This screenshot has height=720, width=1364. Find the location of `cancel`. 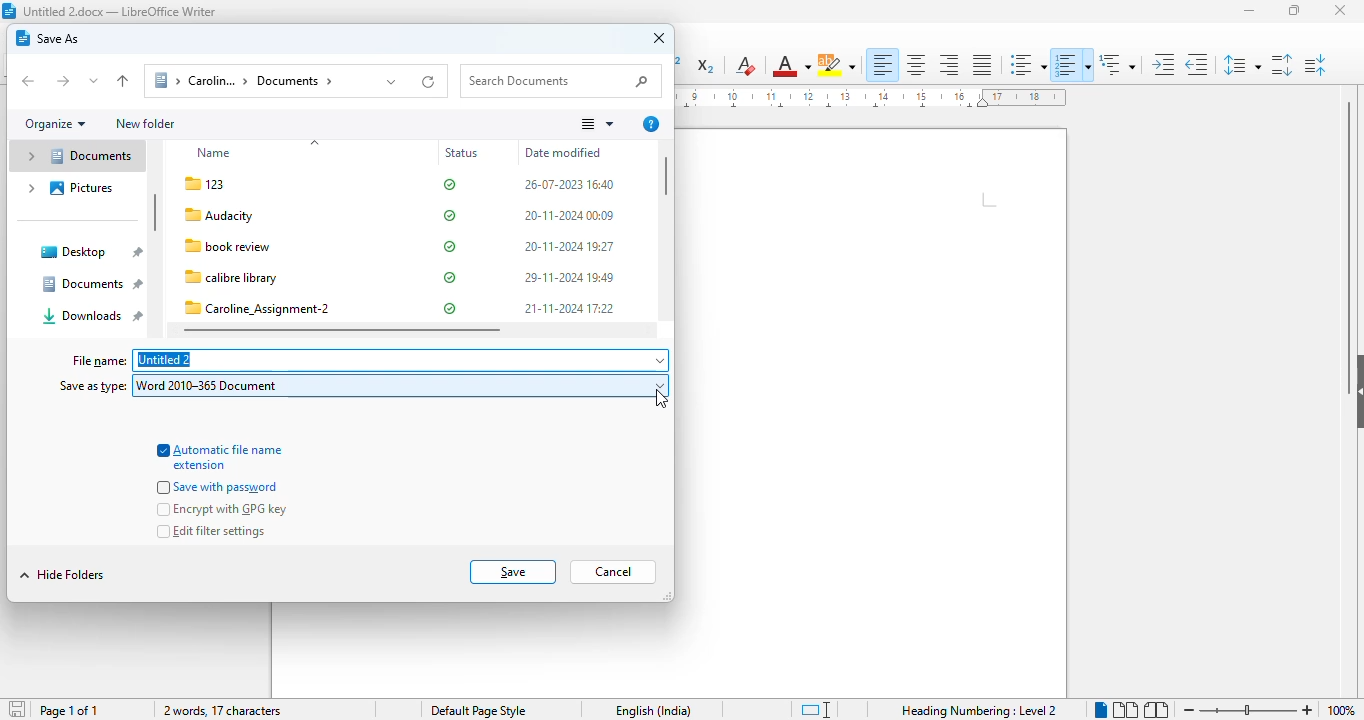

cancel is located at coordinates (613, 572).